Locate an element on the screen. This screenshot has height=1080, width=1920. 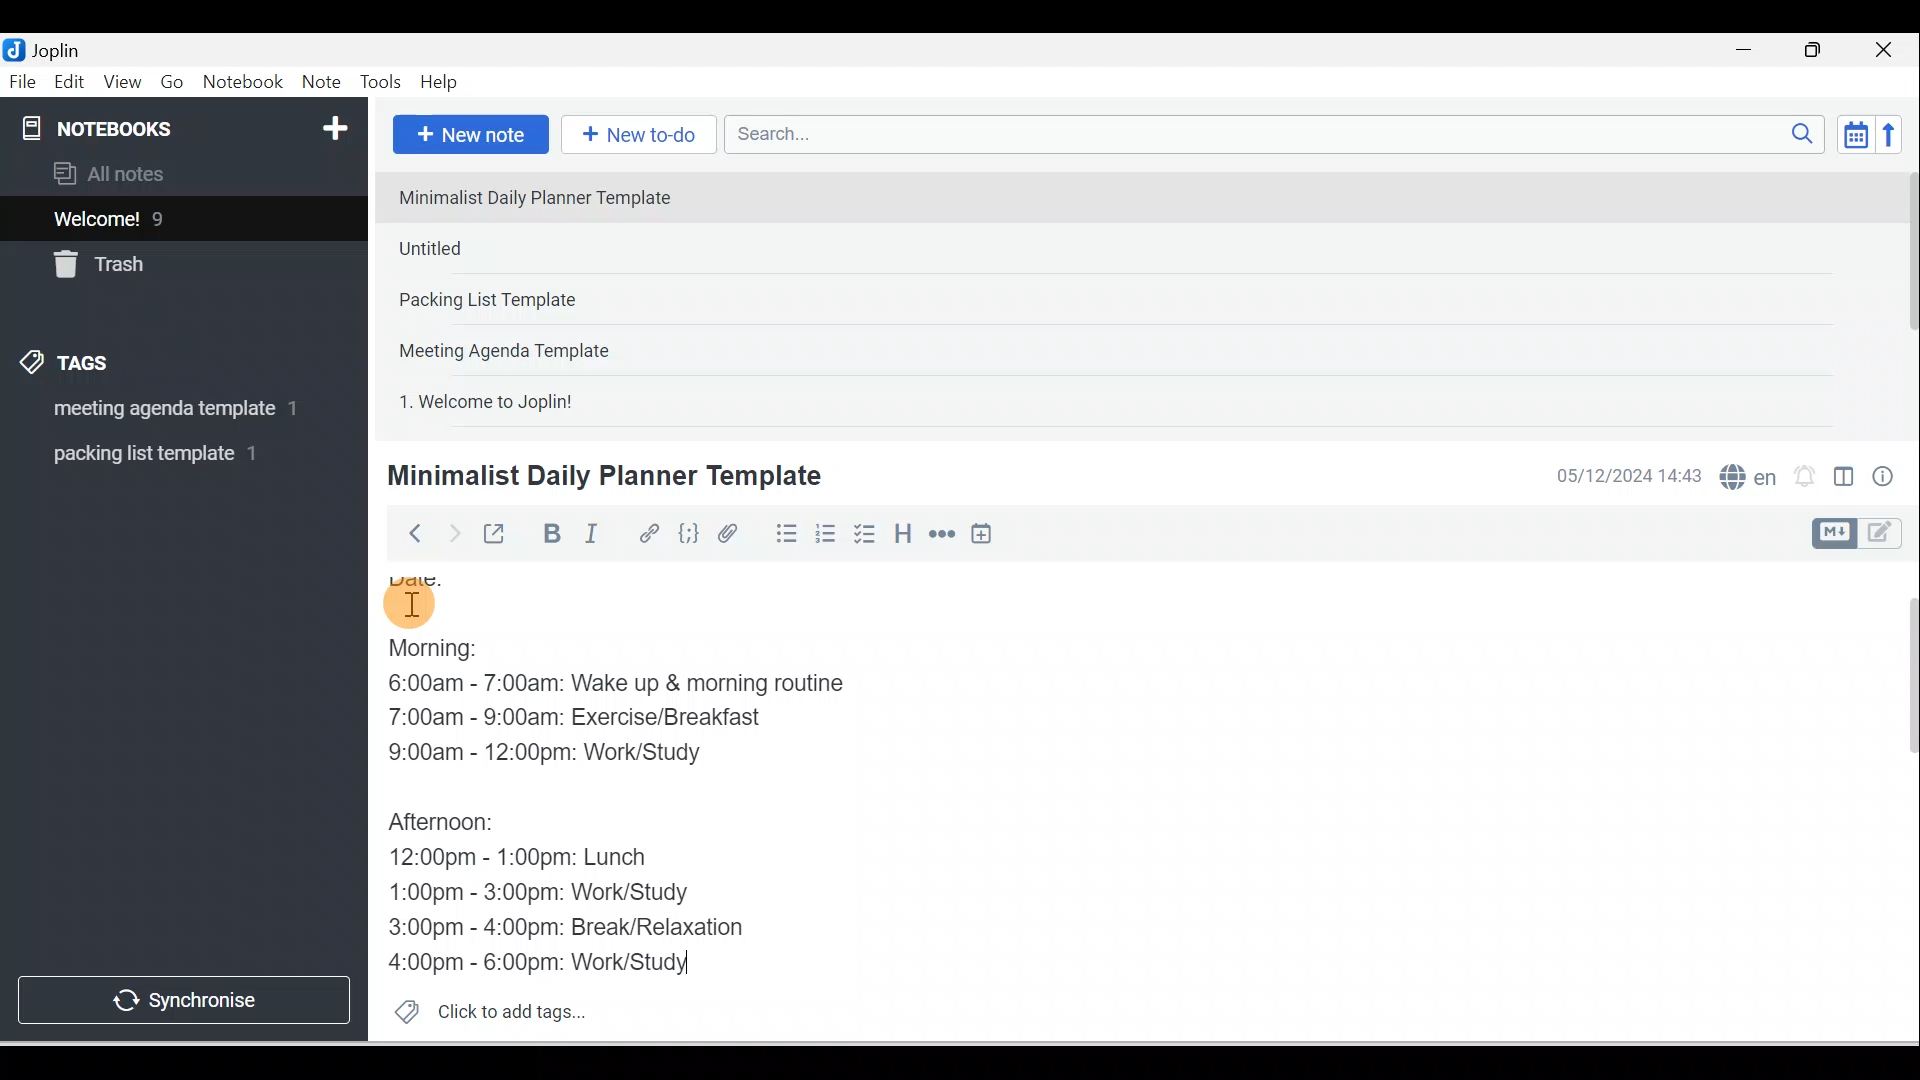
Tools is located at coordinates (380, 82).